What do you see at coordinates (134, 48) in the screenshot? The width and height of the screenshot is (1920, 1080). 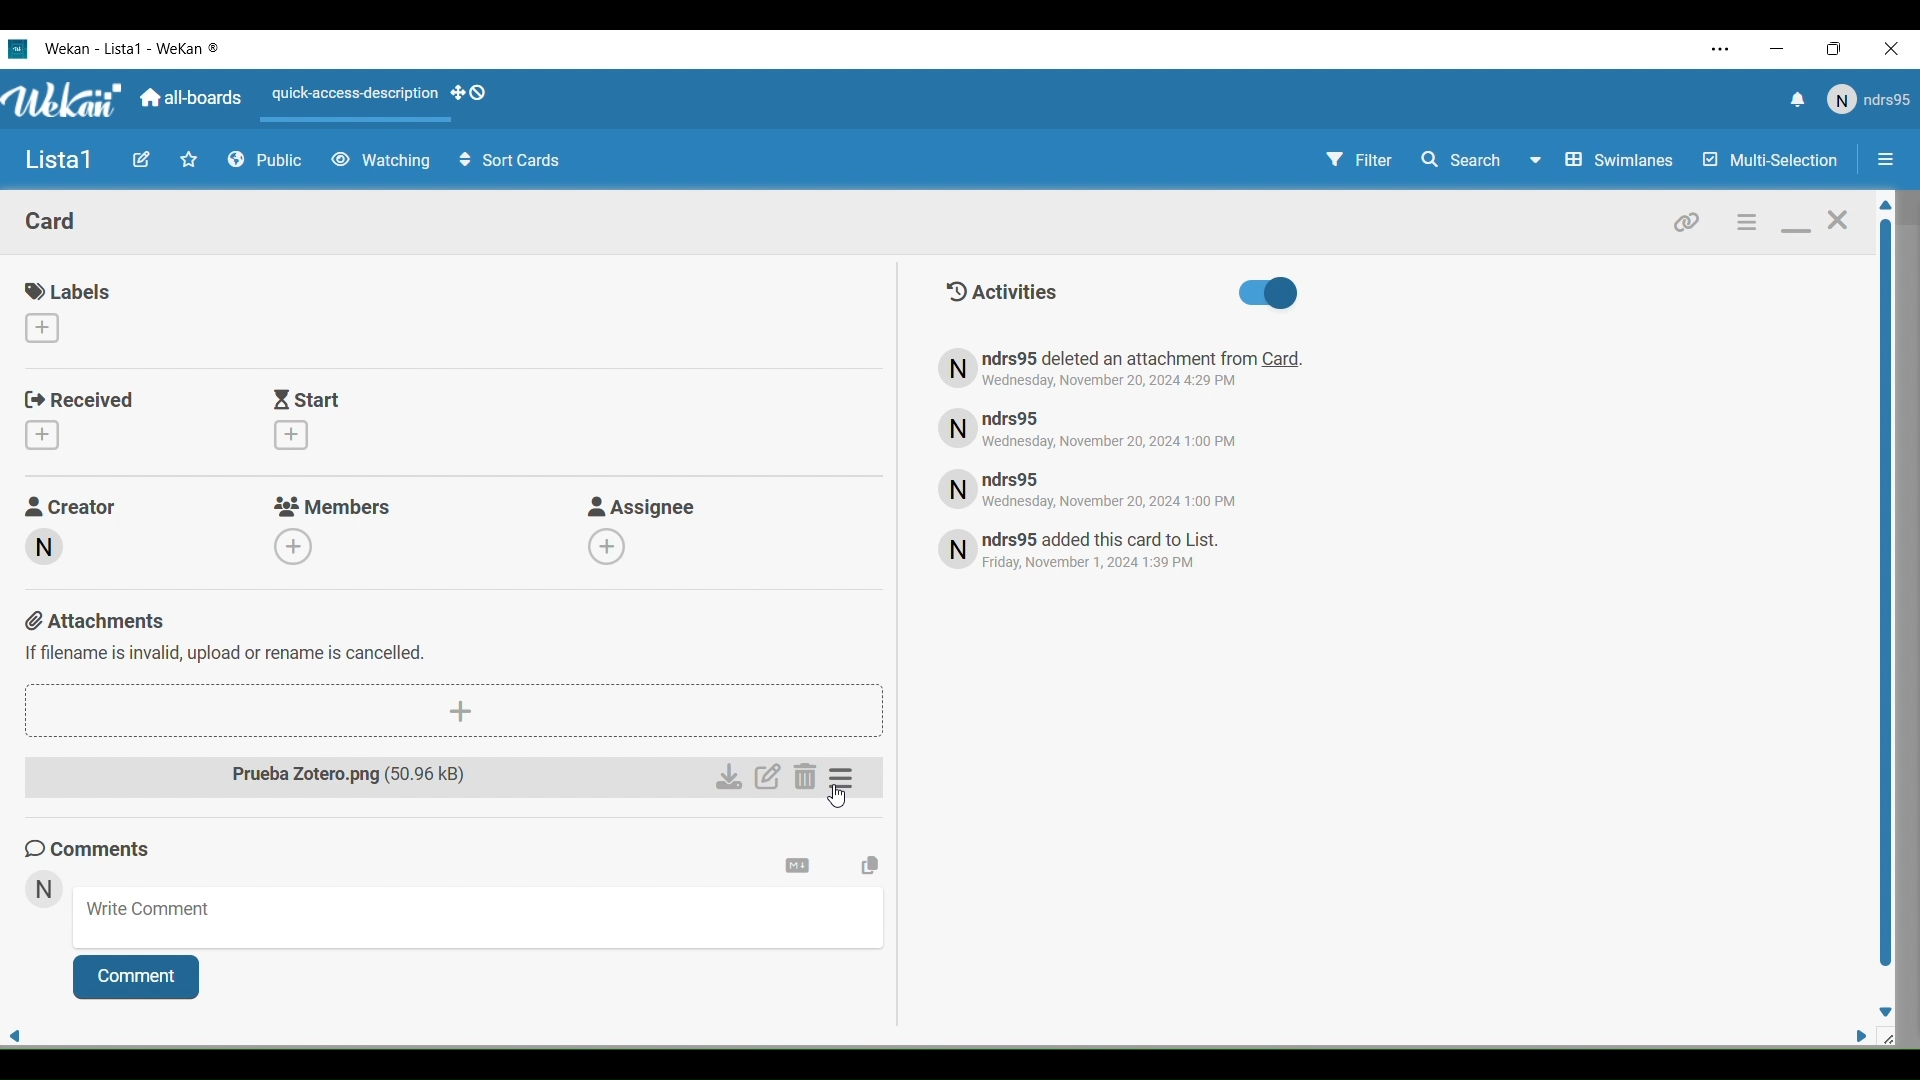 I see `WeKan` at bounding box center [134, 48].